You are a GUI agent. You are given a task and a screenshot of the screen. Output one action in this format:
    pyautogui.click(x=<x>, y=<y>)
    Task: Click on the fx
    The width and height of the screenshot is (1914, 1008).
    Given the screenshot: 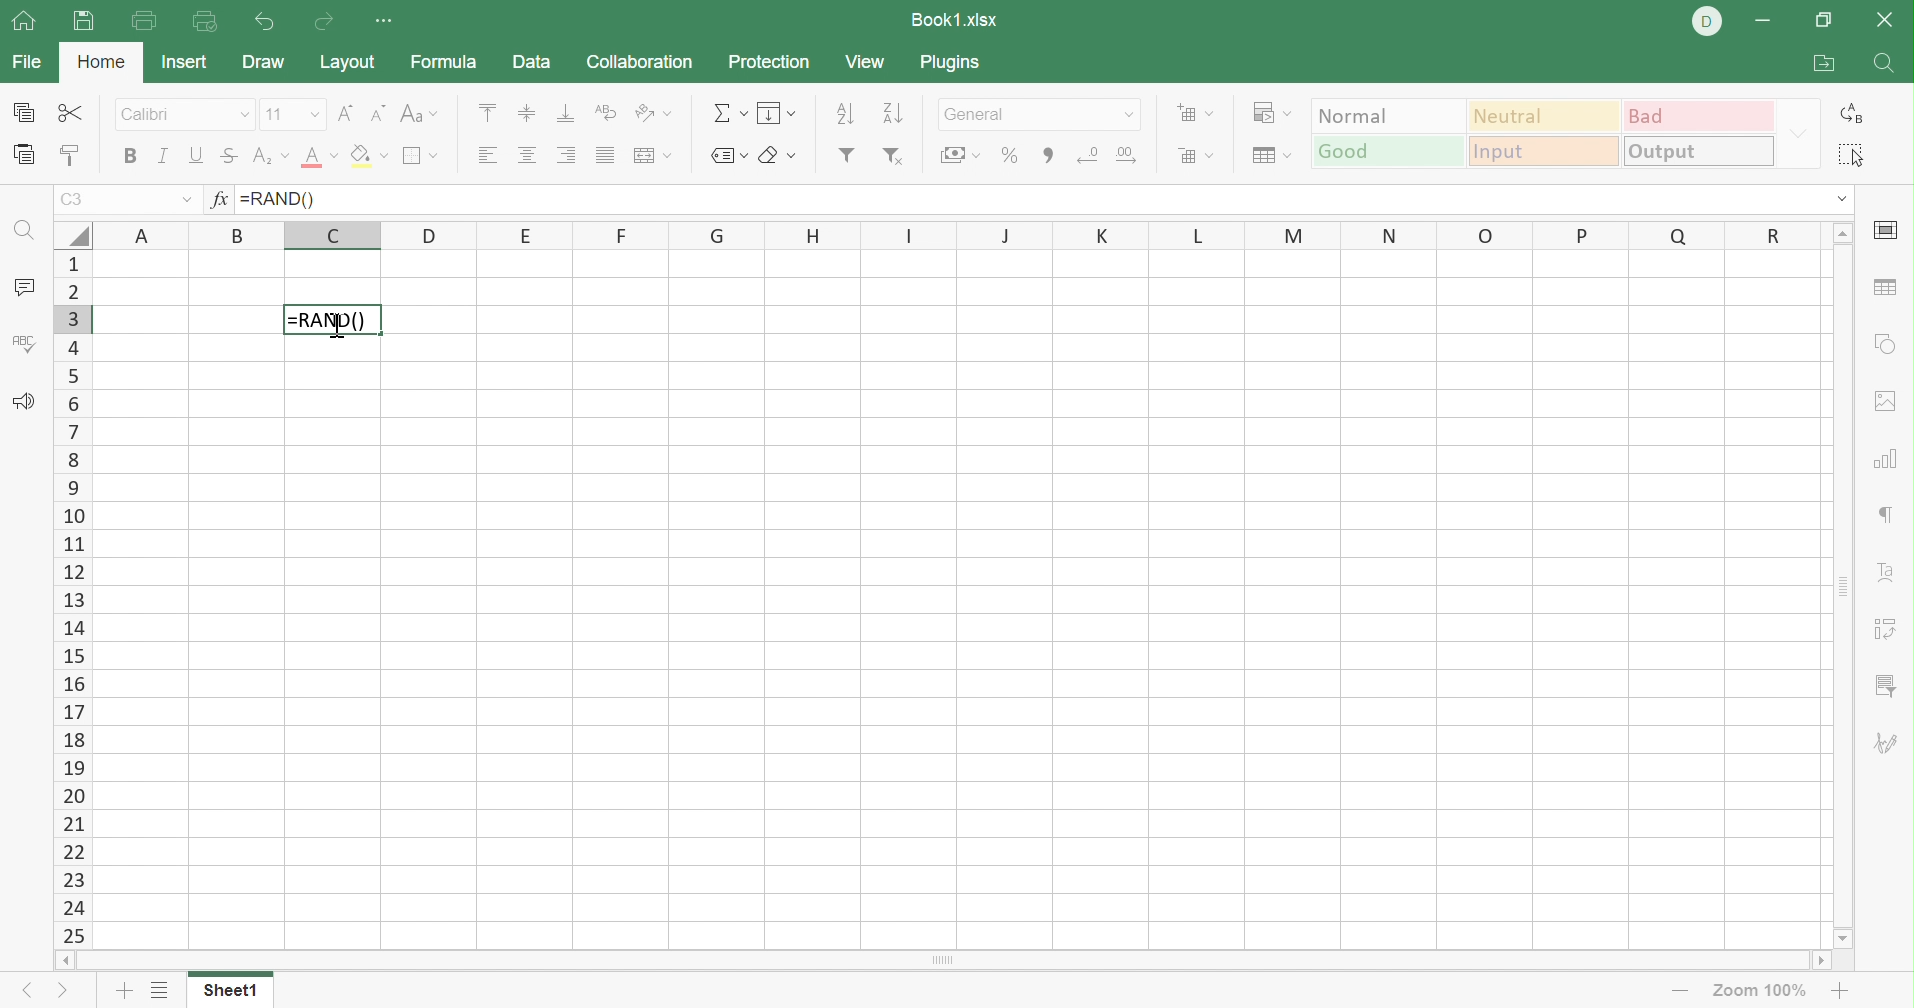 What is the action you would take?
    pyautogui.click(x=225, y=199)
    